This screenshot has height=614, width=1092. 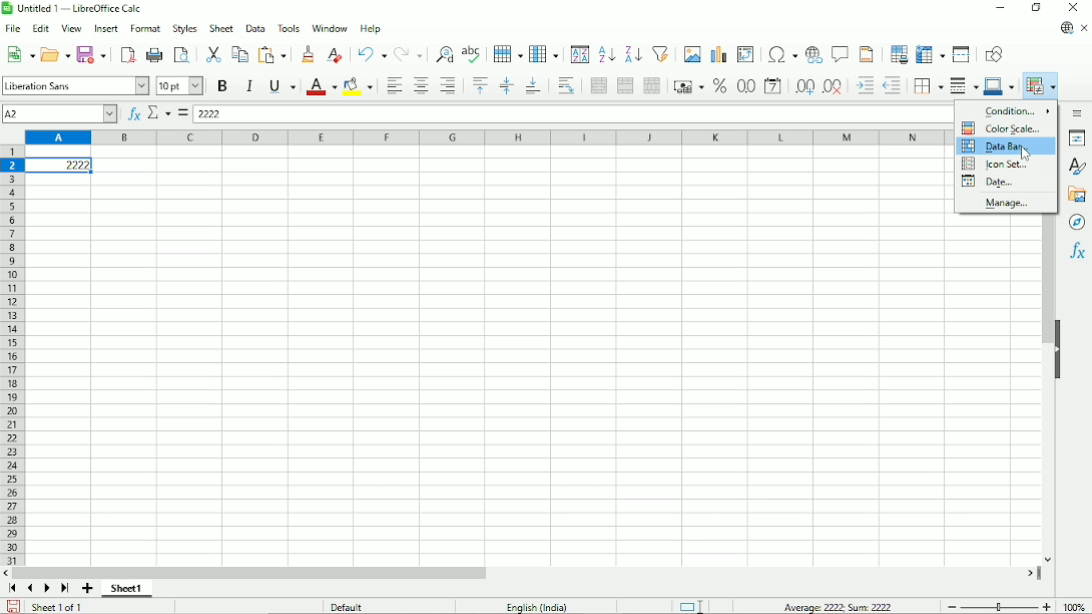 I want to click on Conditional, so click(x=1040, y=86).